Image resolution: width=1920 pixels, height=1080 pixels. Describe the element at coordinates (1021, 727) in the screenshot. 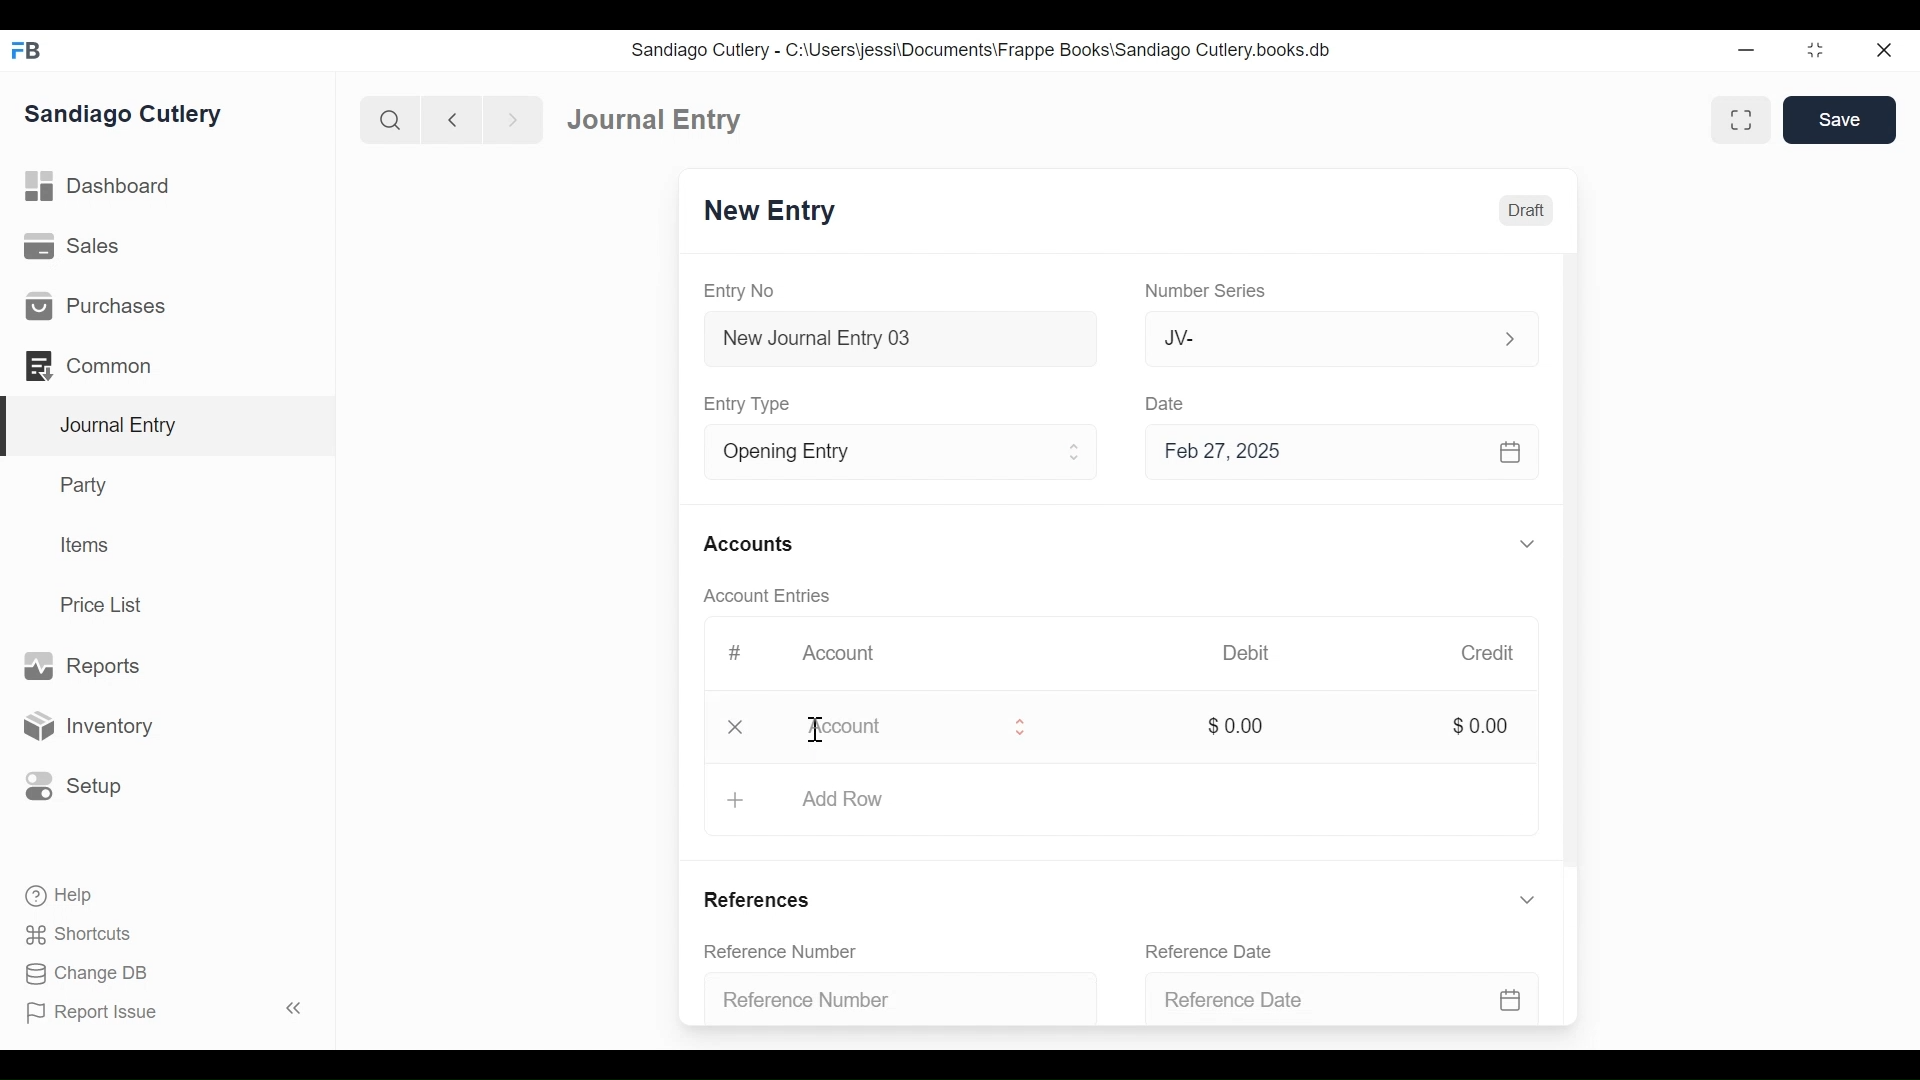

I see `Expand` at that location.